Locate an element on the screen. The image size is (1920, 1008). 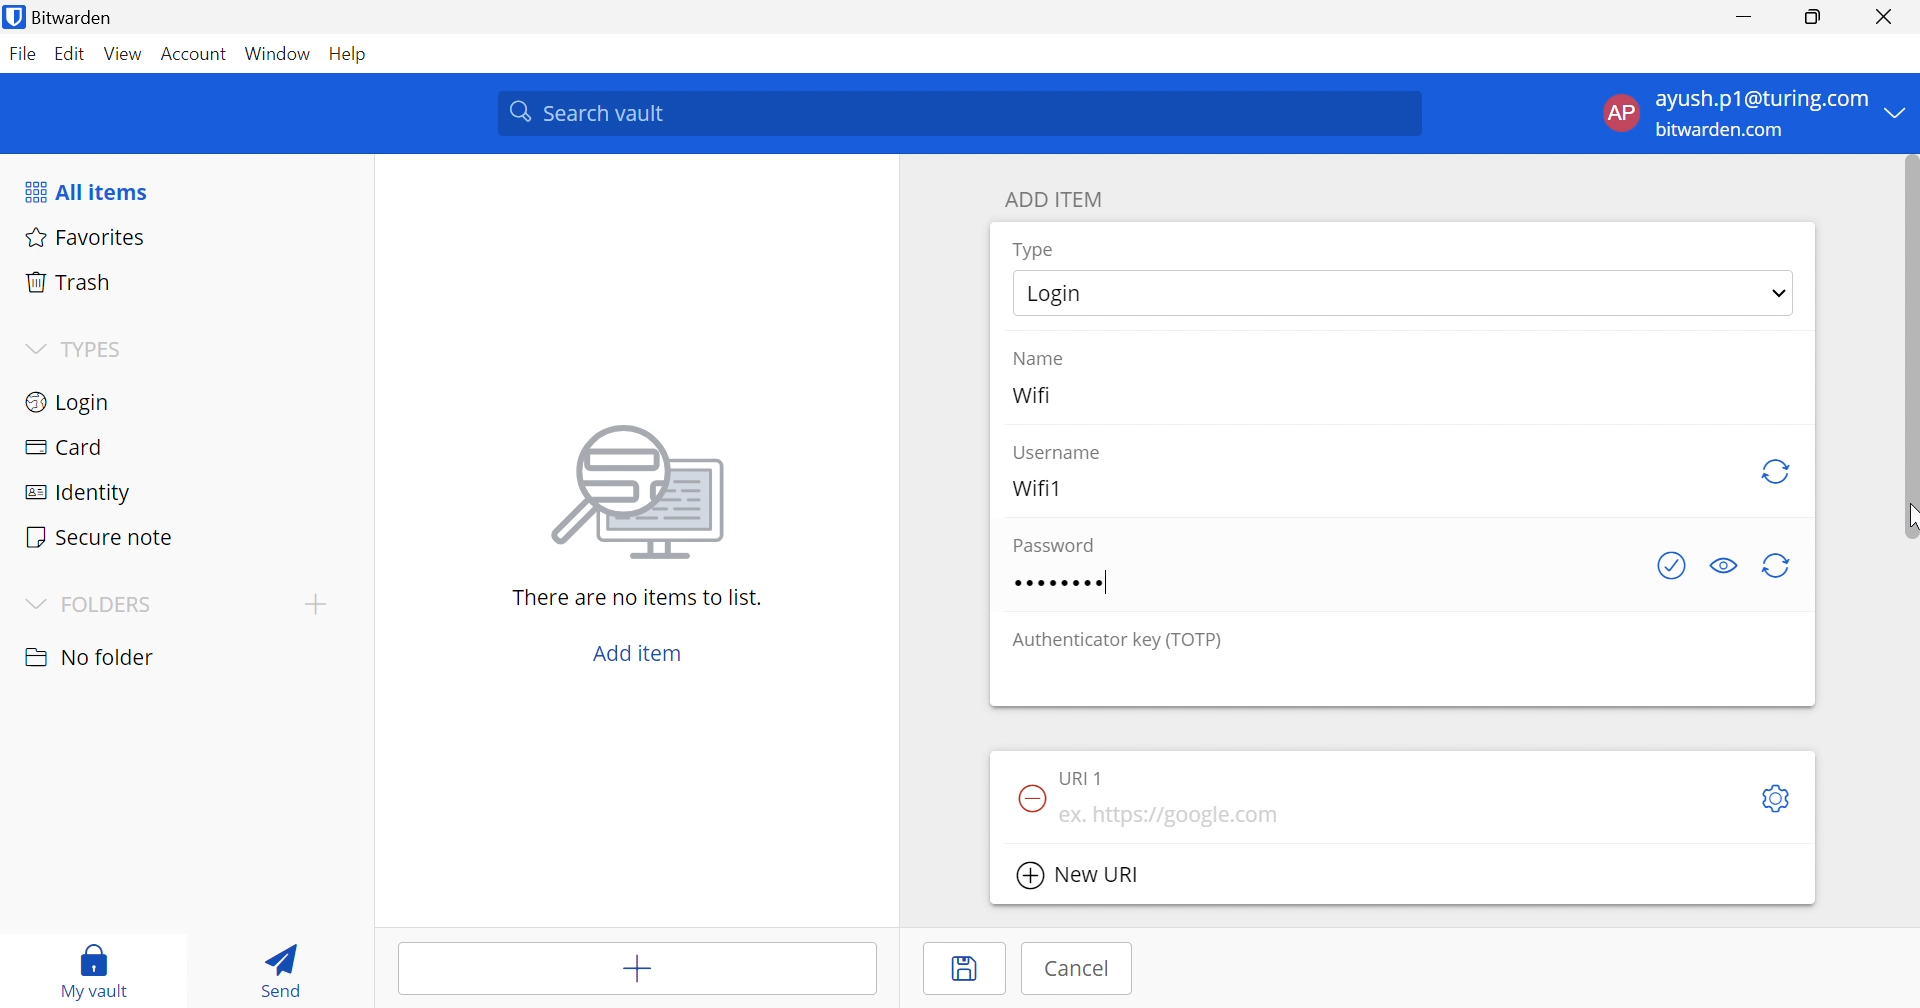
scrollbar is located at coordinates (1908, 347).